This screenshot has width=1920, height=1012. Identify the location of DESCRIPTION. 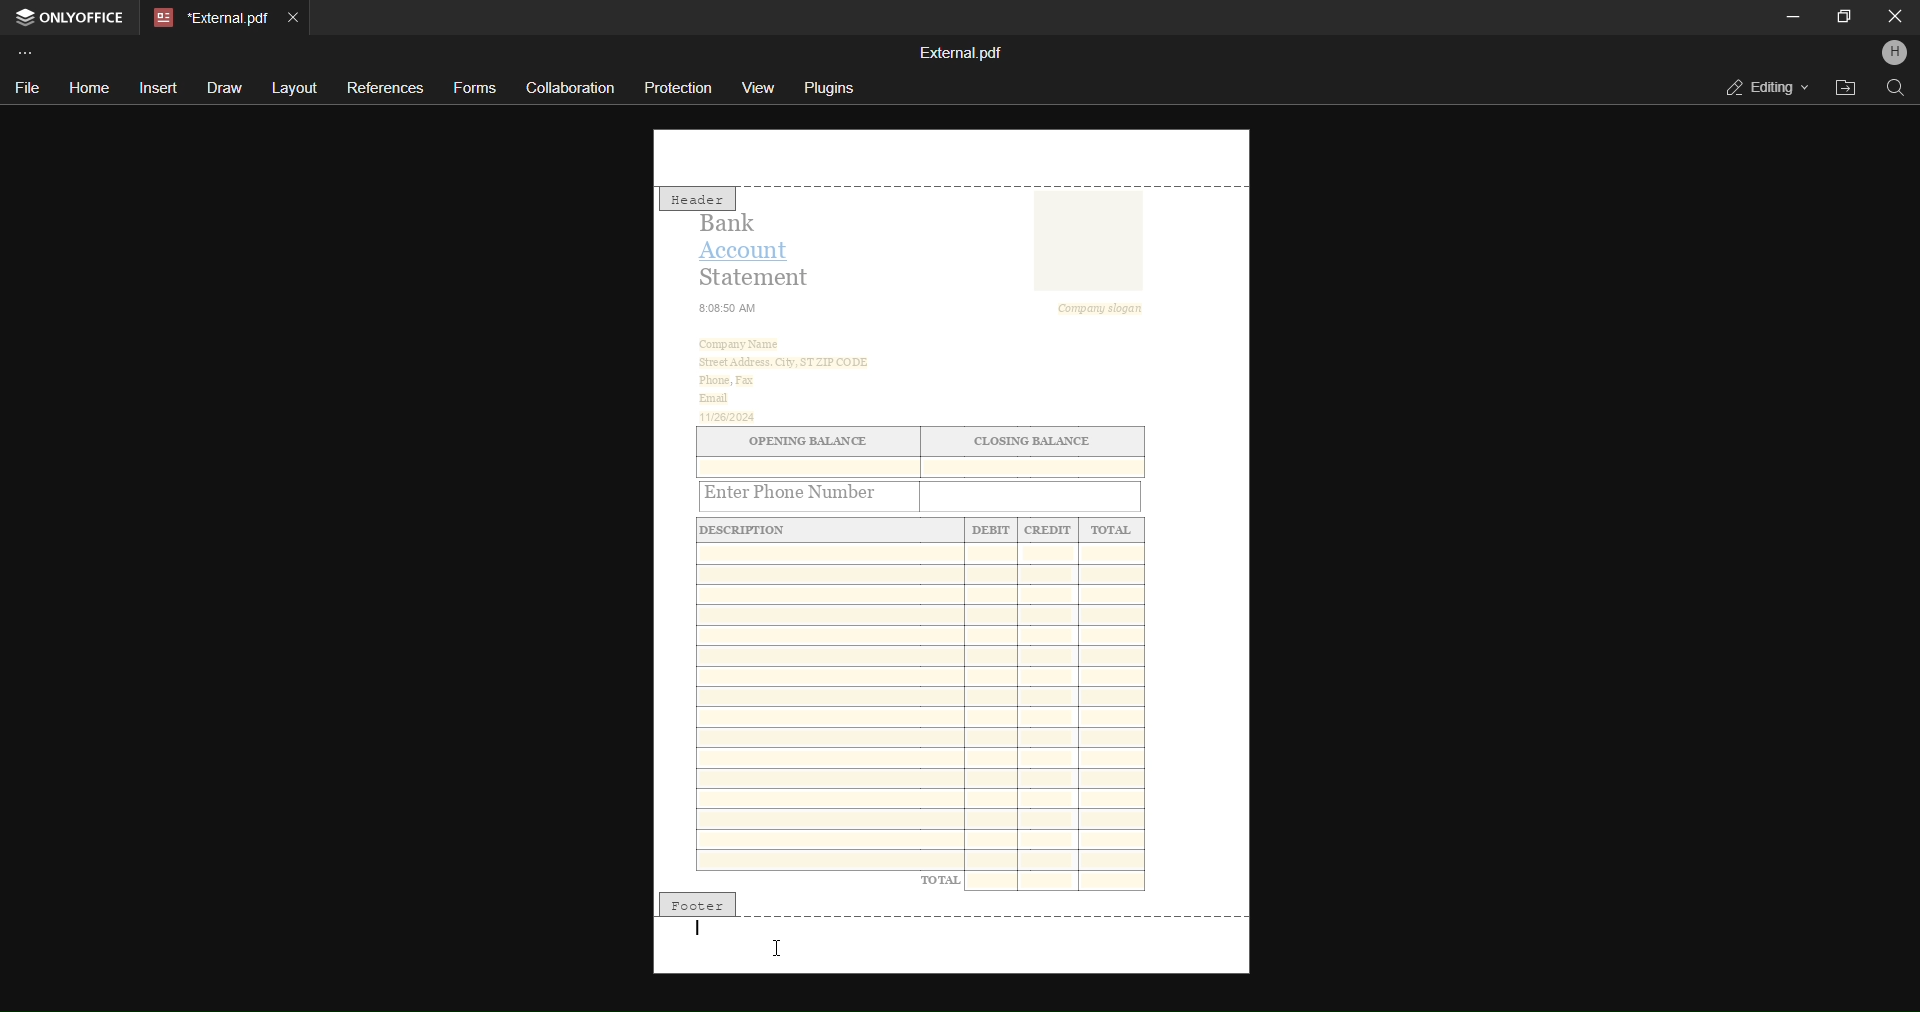
(755, 530).